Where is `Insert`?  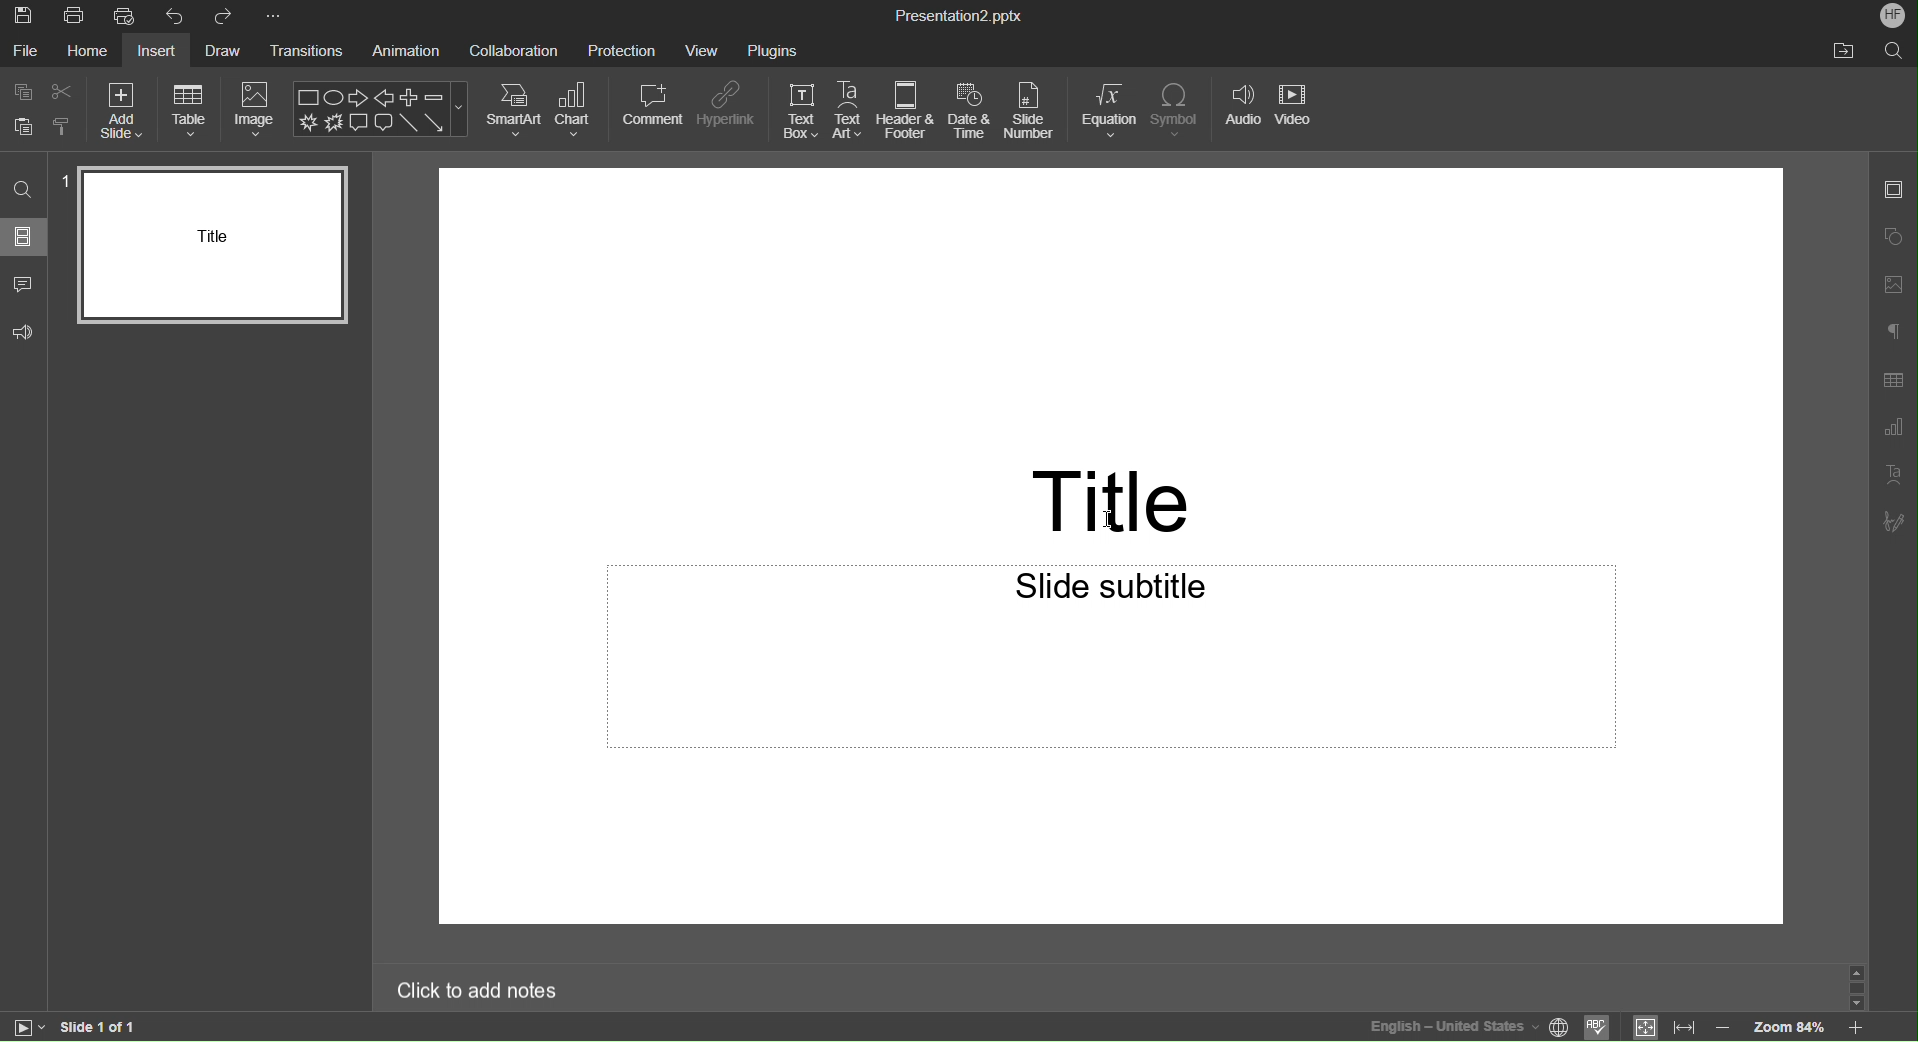 Insert is located at coordinates (155, 51).